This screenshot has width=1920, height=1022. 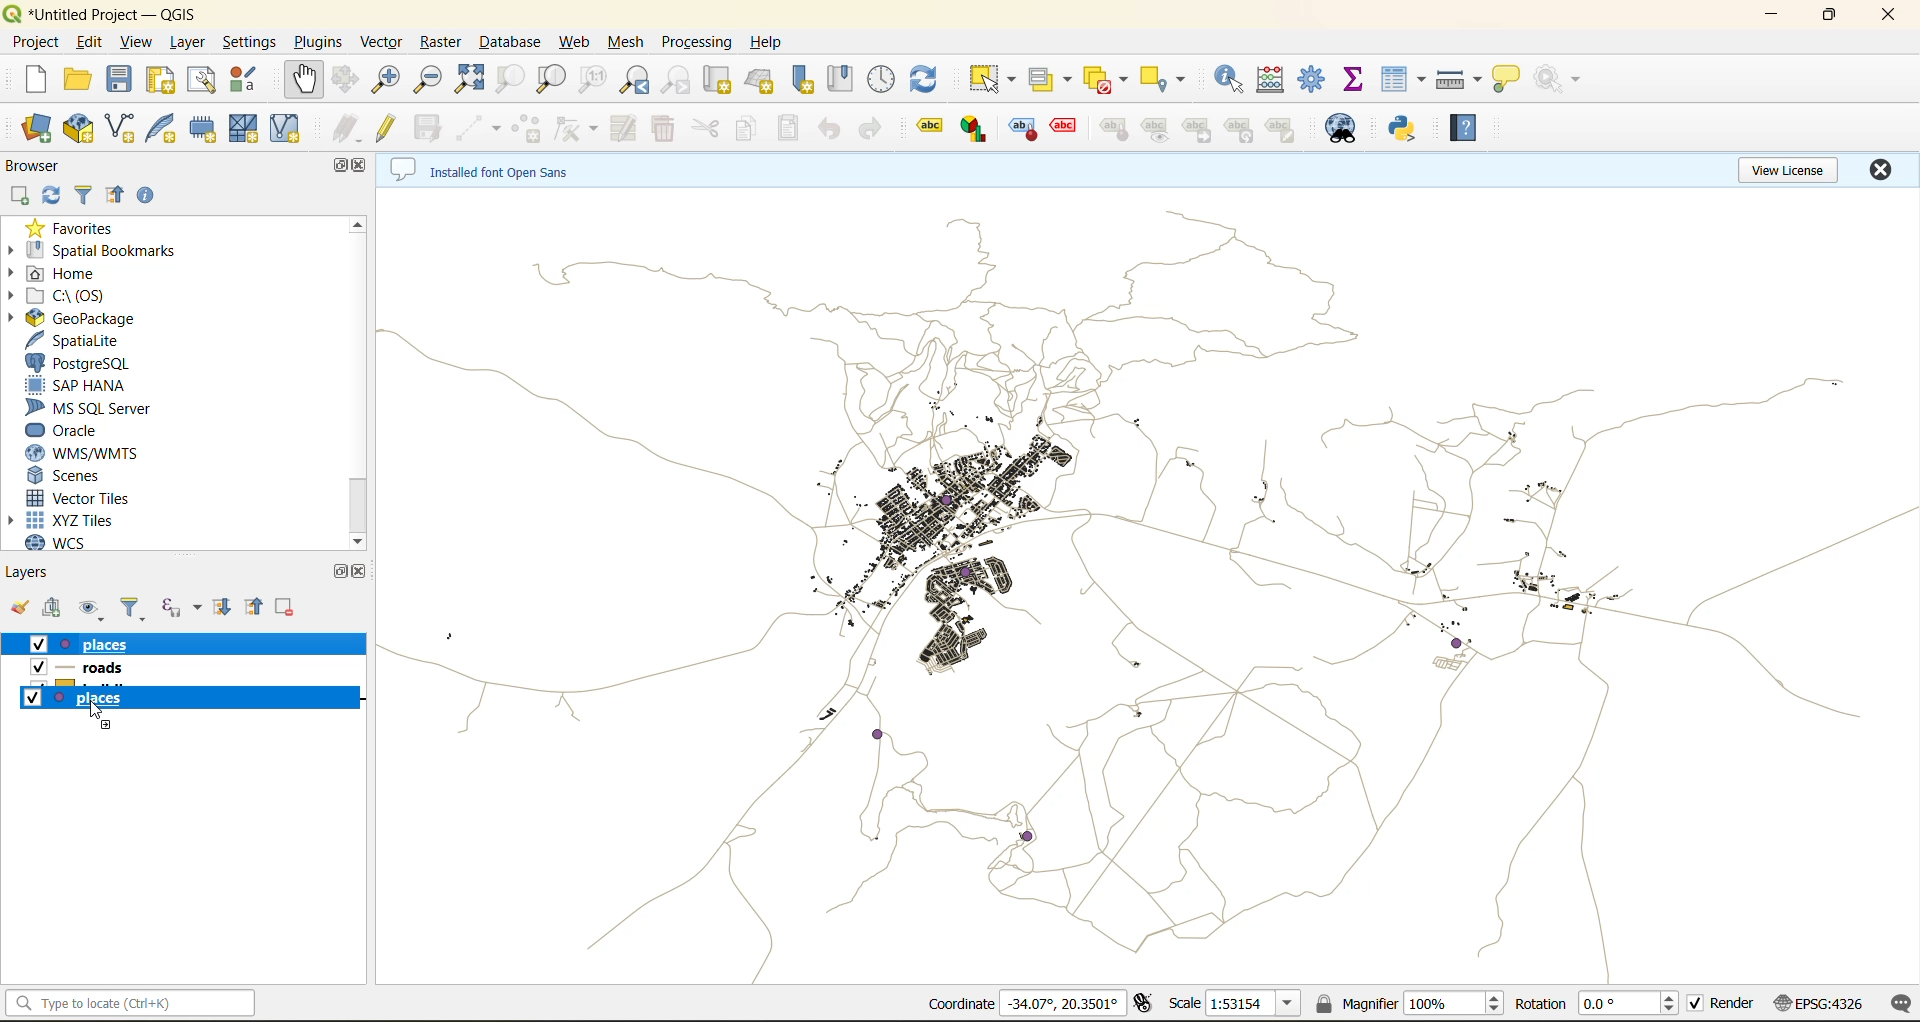 I want to click on oracle, so click(x=78, y=430).